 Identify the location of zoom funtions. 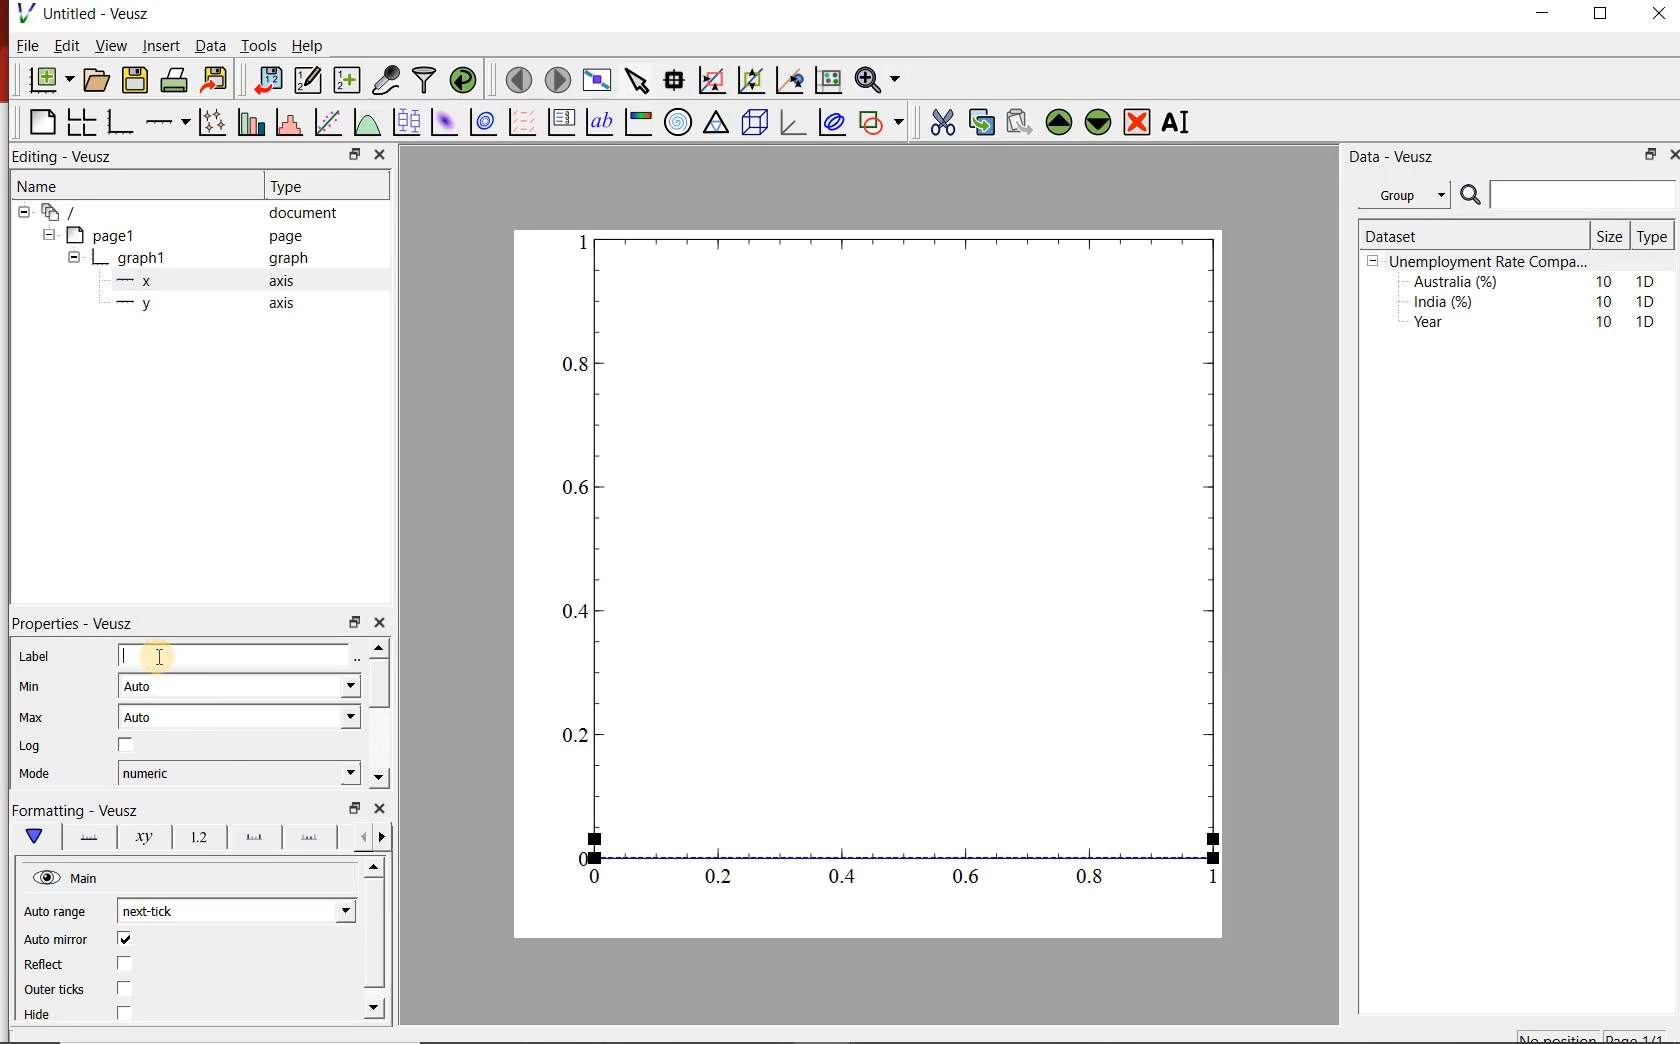
(881, 78).